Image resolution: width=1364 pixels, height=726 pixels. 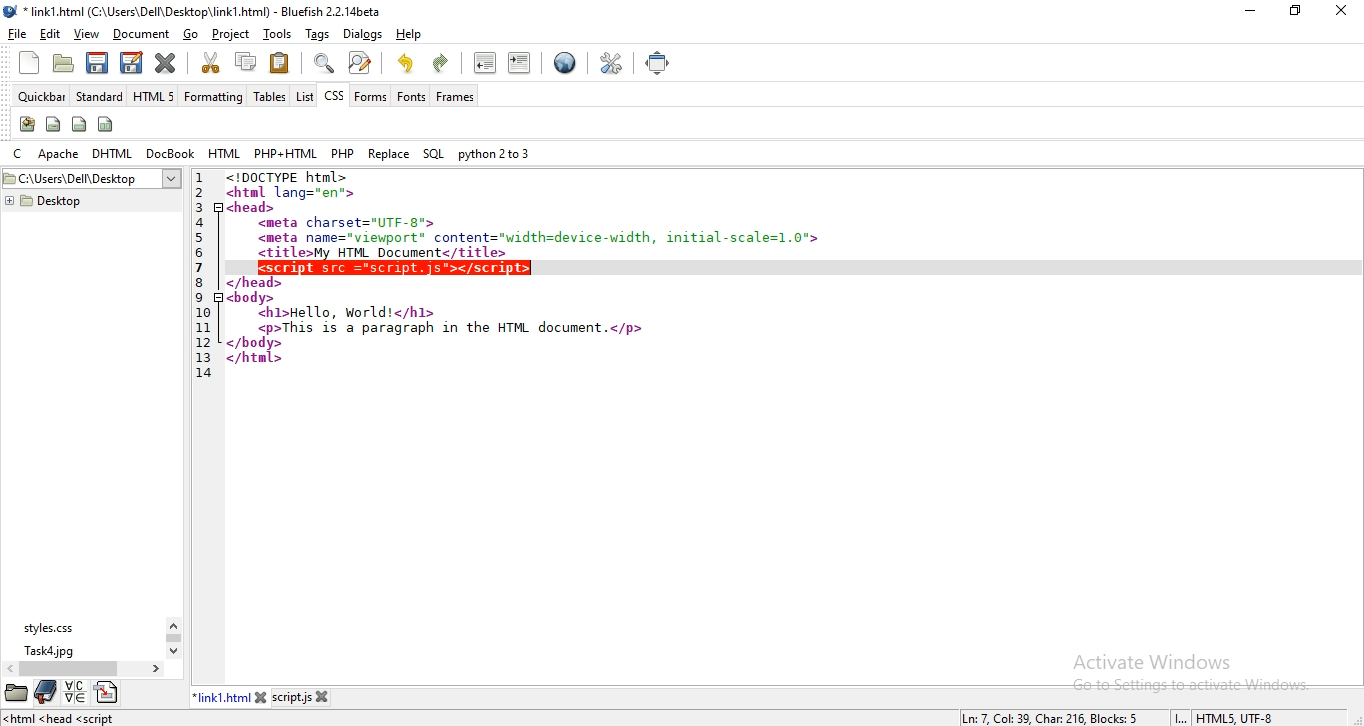 What do you see at coordinates (471, 332) in the screenshot?
I see `code` at bounding box center [471, 332].